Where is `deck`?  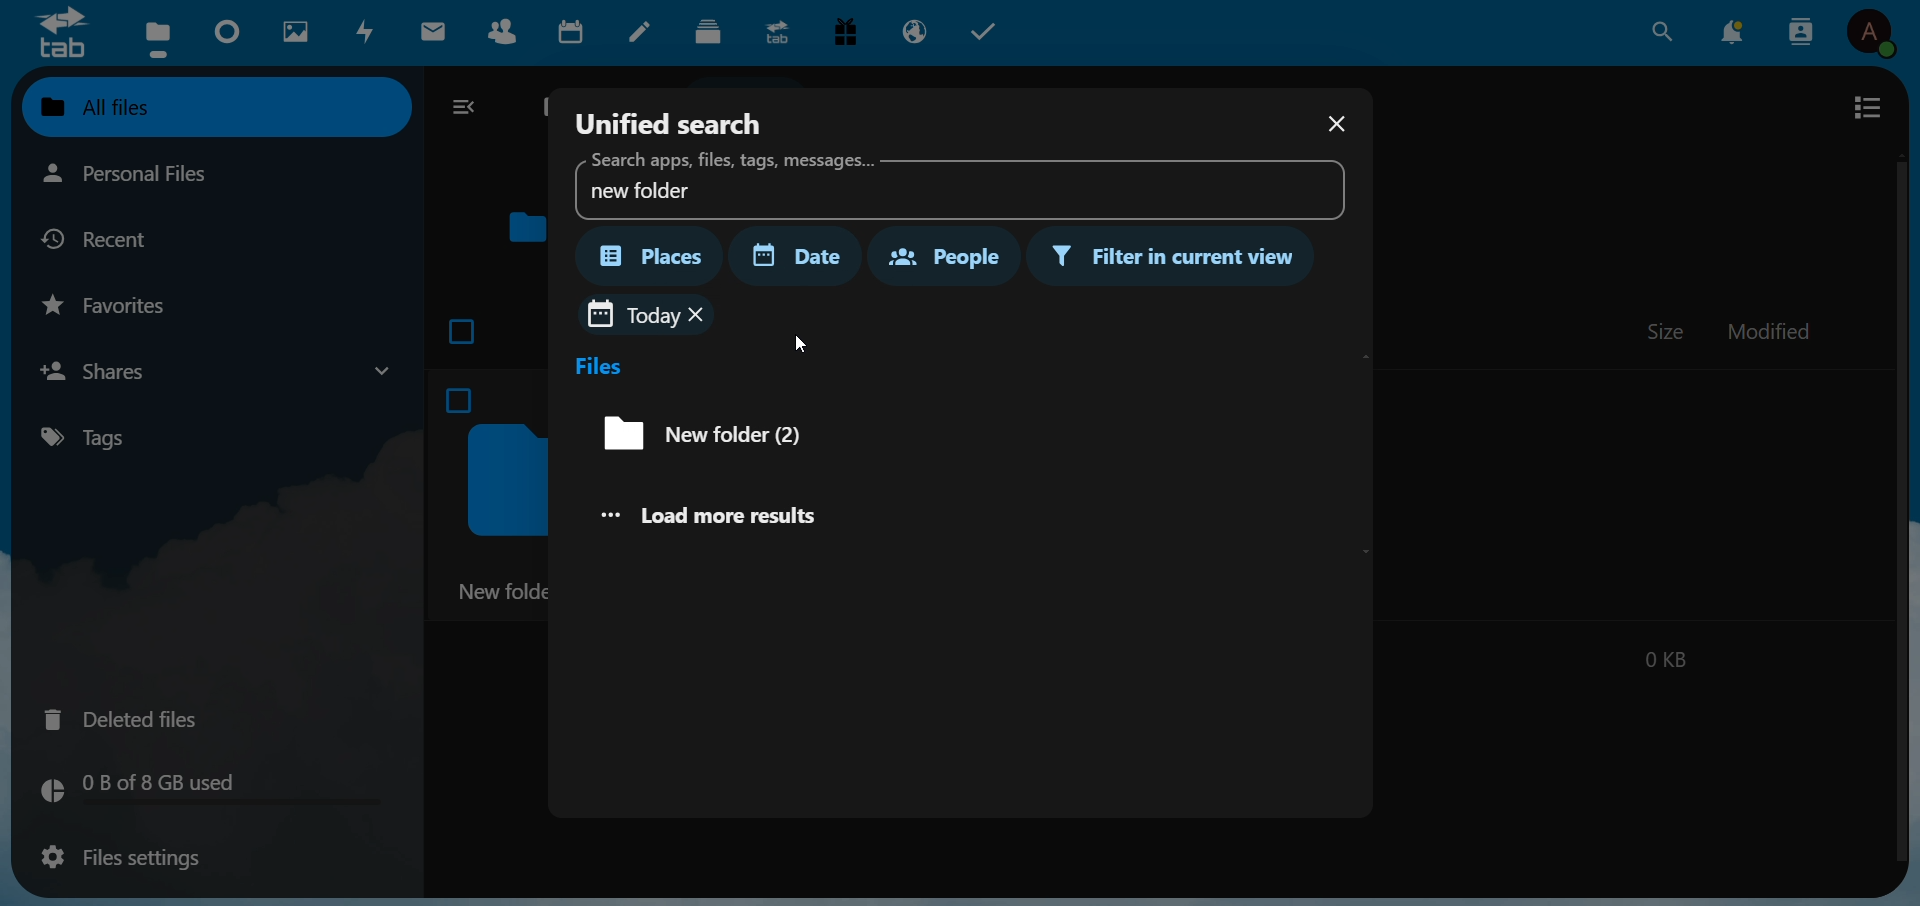 deck is located at coordinates (708, 32).